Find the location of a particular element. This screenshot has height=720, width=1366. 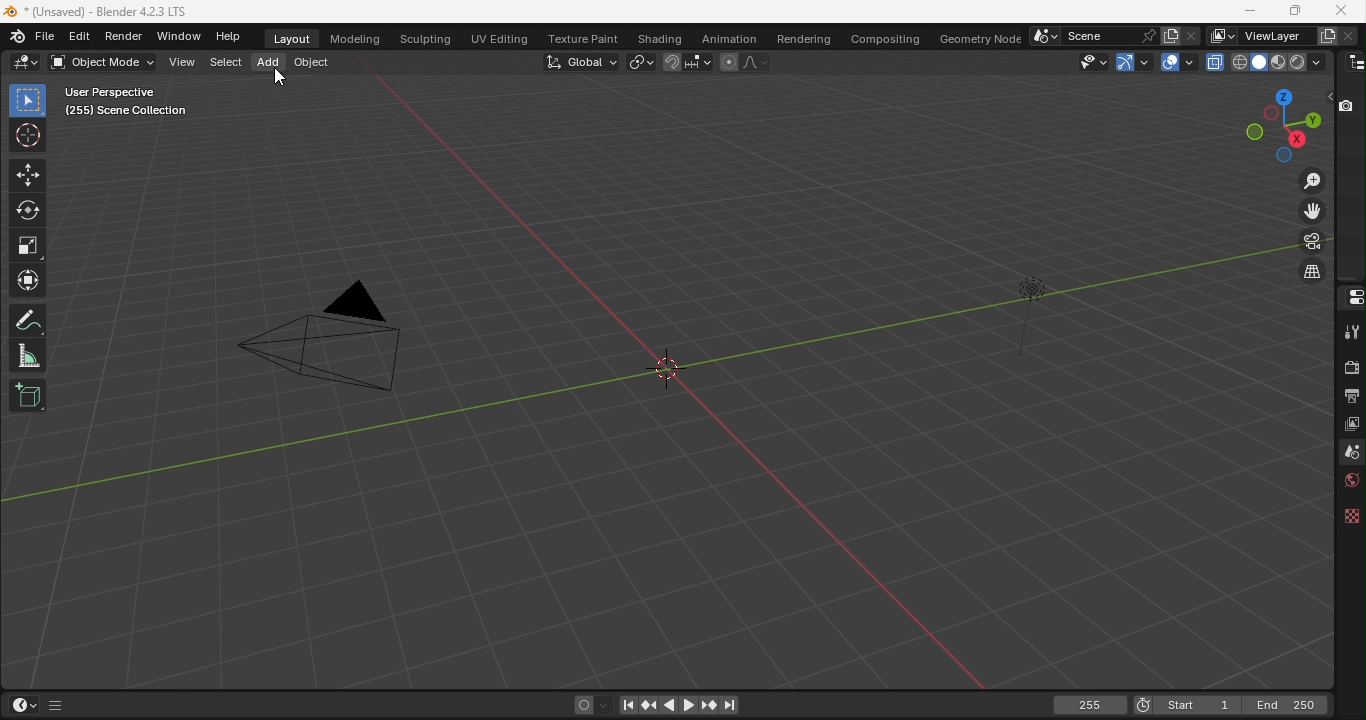

Auto keying is located at coordinates (582, 705).